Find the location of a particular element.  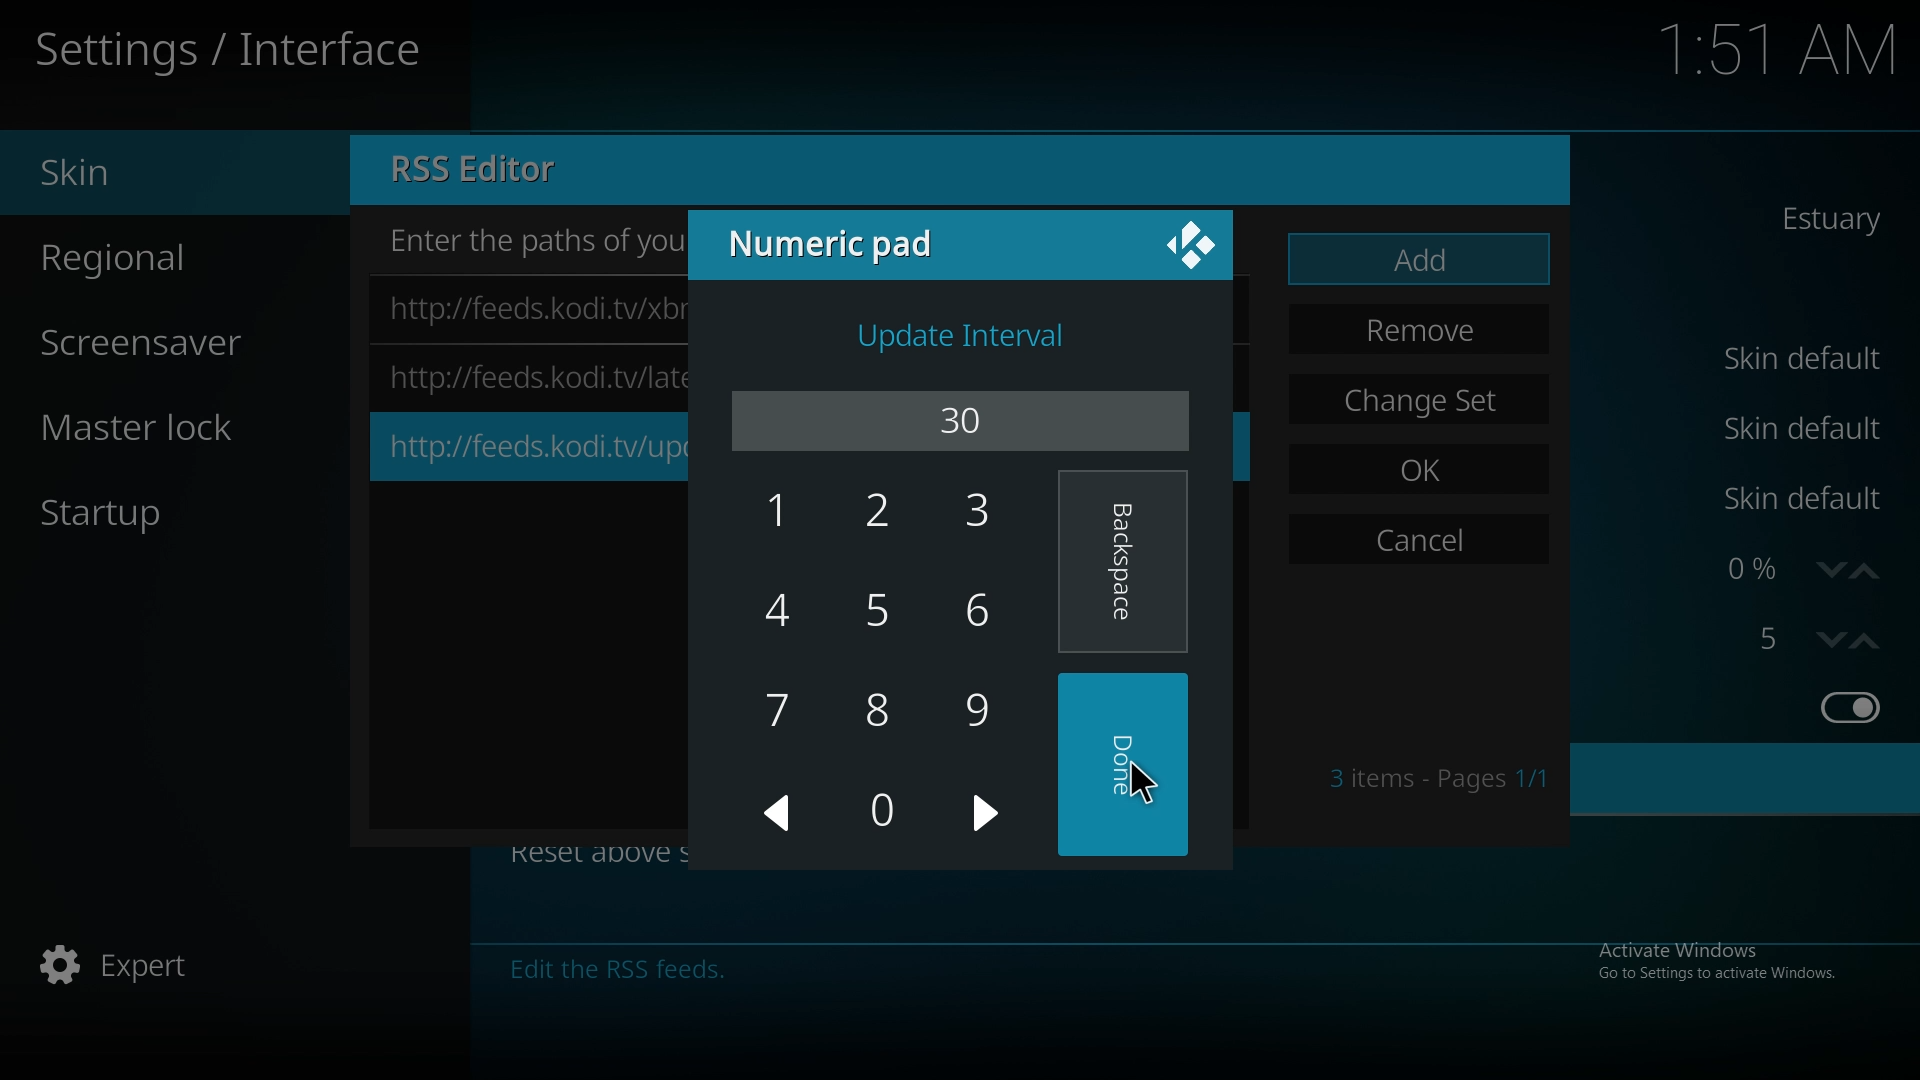

0 is located at coordinates (875, 811).